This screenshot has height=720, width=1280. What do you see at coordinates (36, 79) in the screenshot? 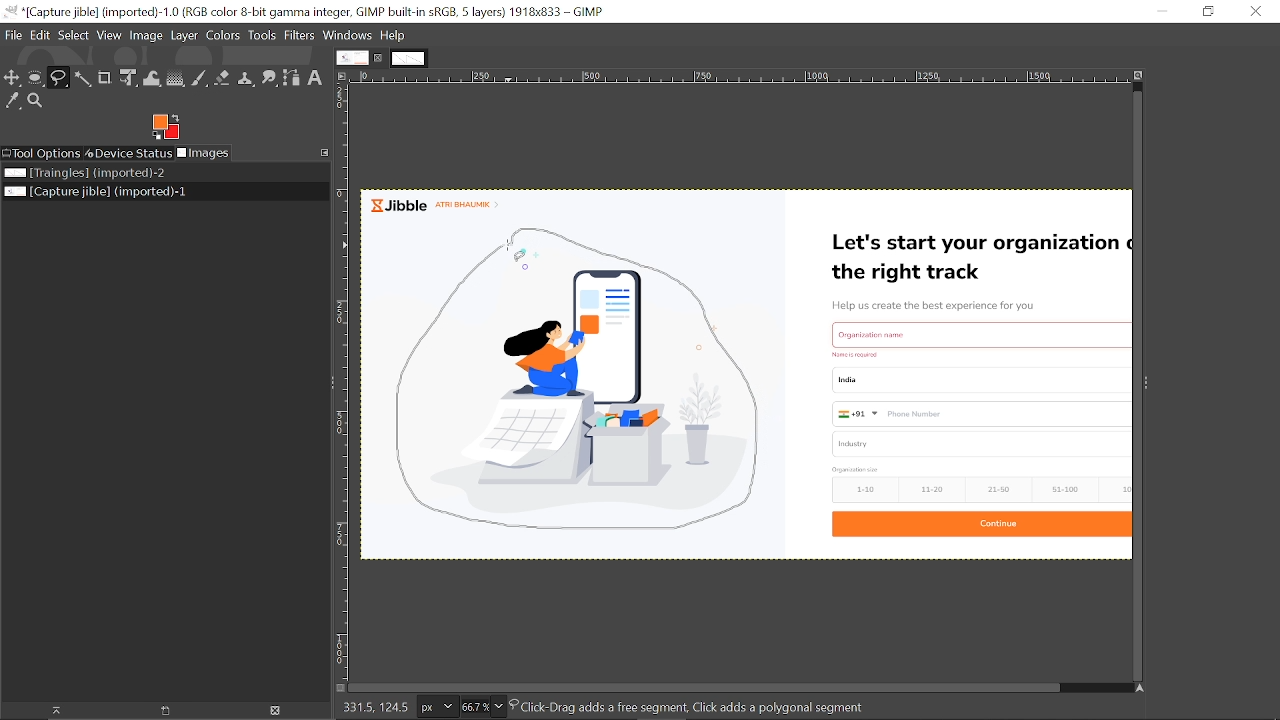
I see `Ellipse select tool` at bounding box center [36, 79].